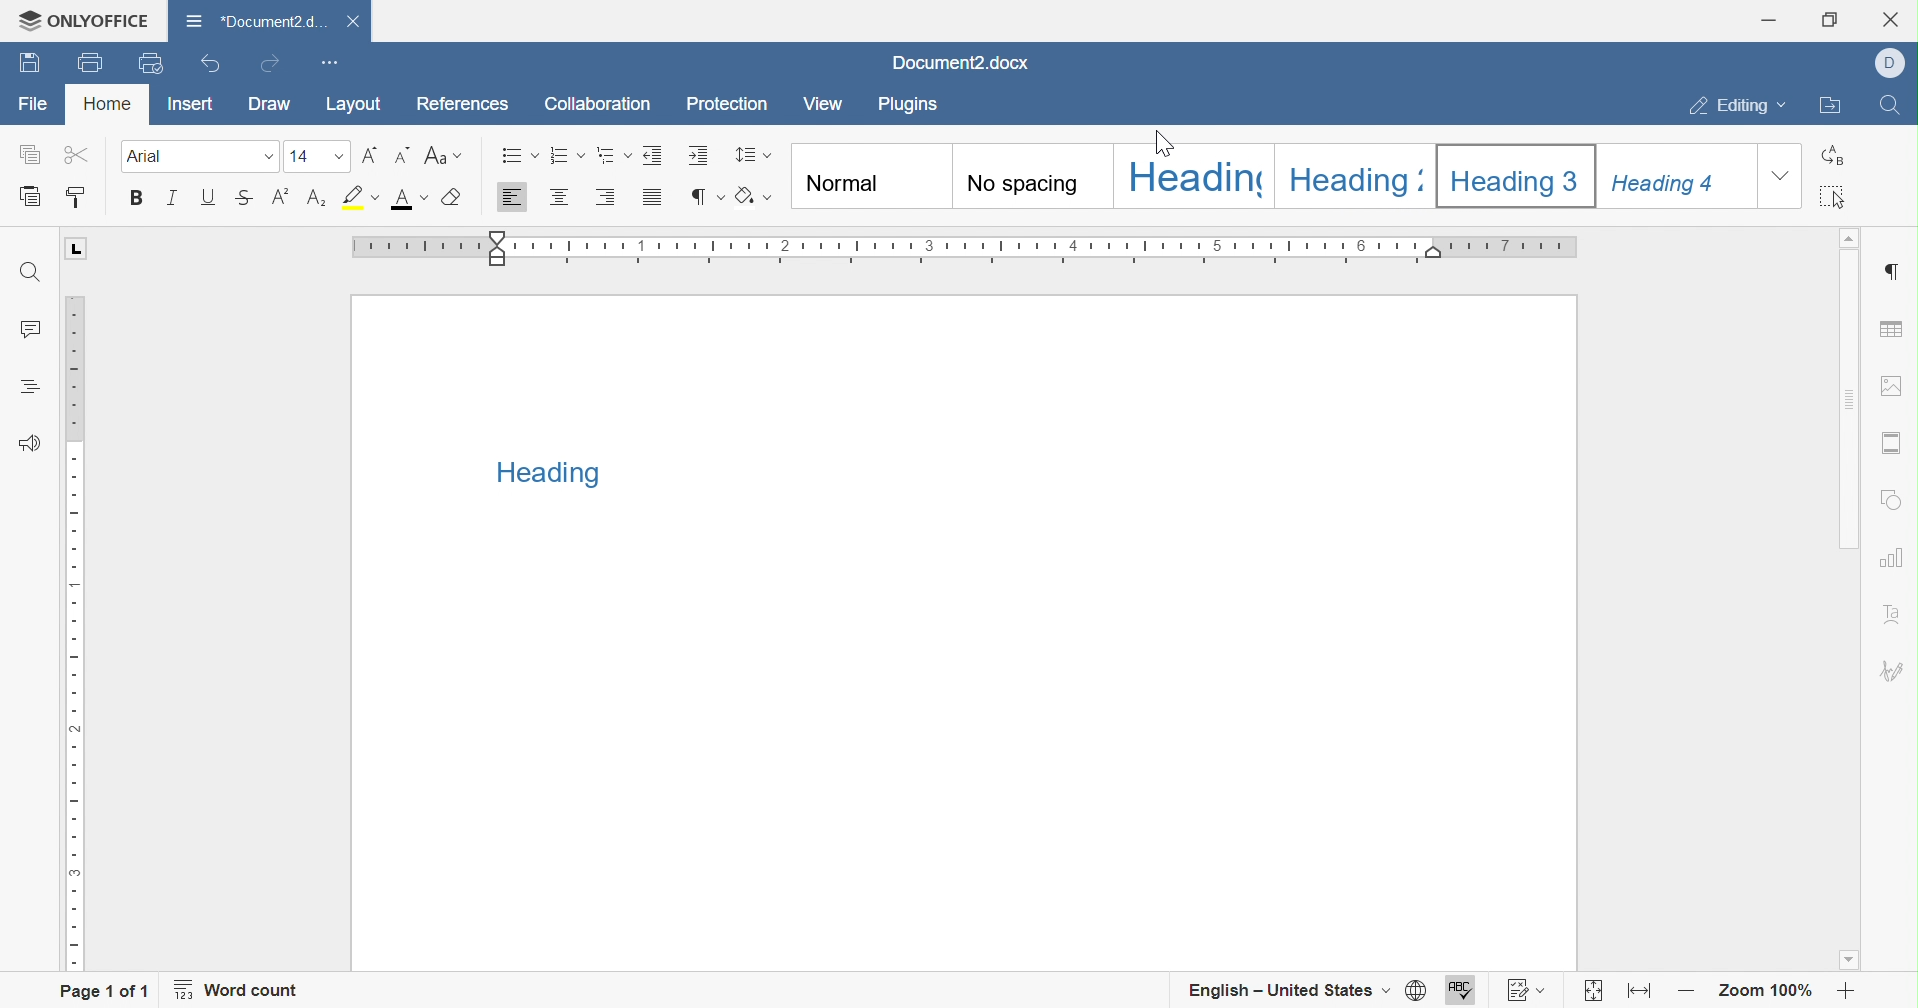  What do you see at coordinates (400, 156) in the screenshot?
I see `Decrement font size` at bounding box center [400, 156].